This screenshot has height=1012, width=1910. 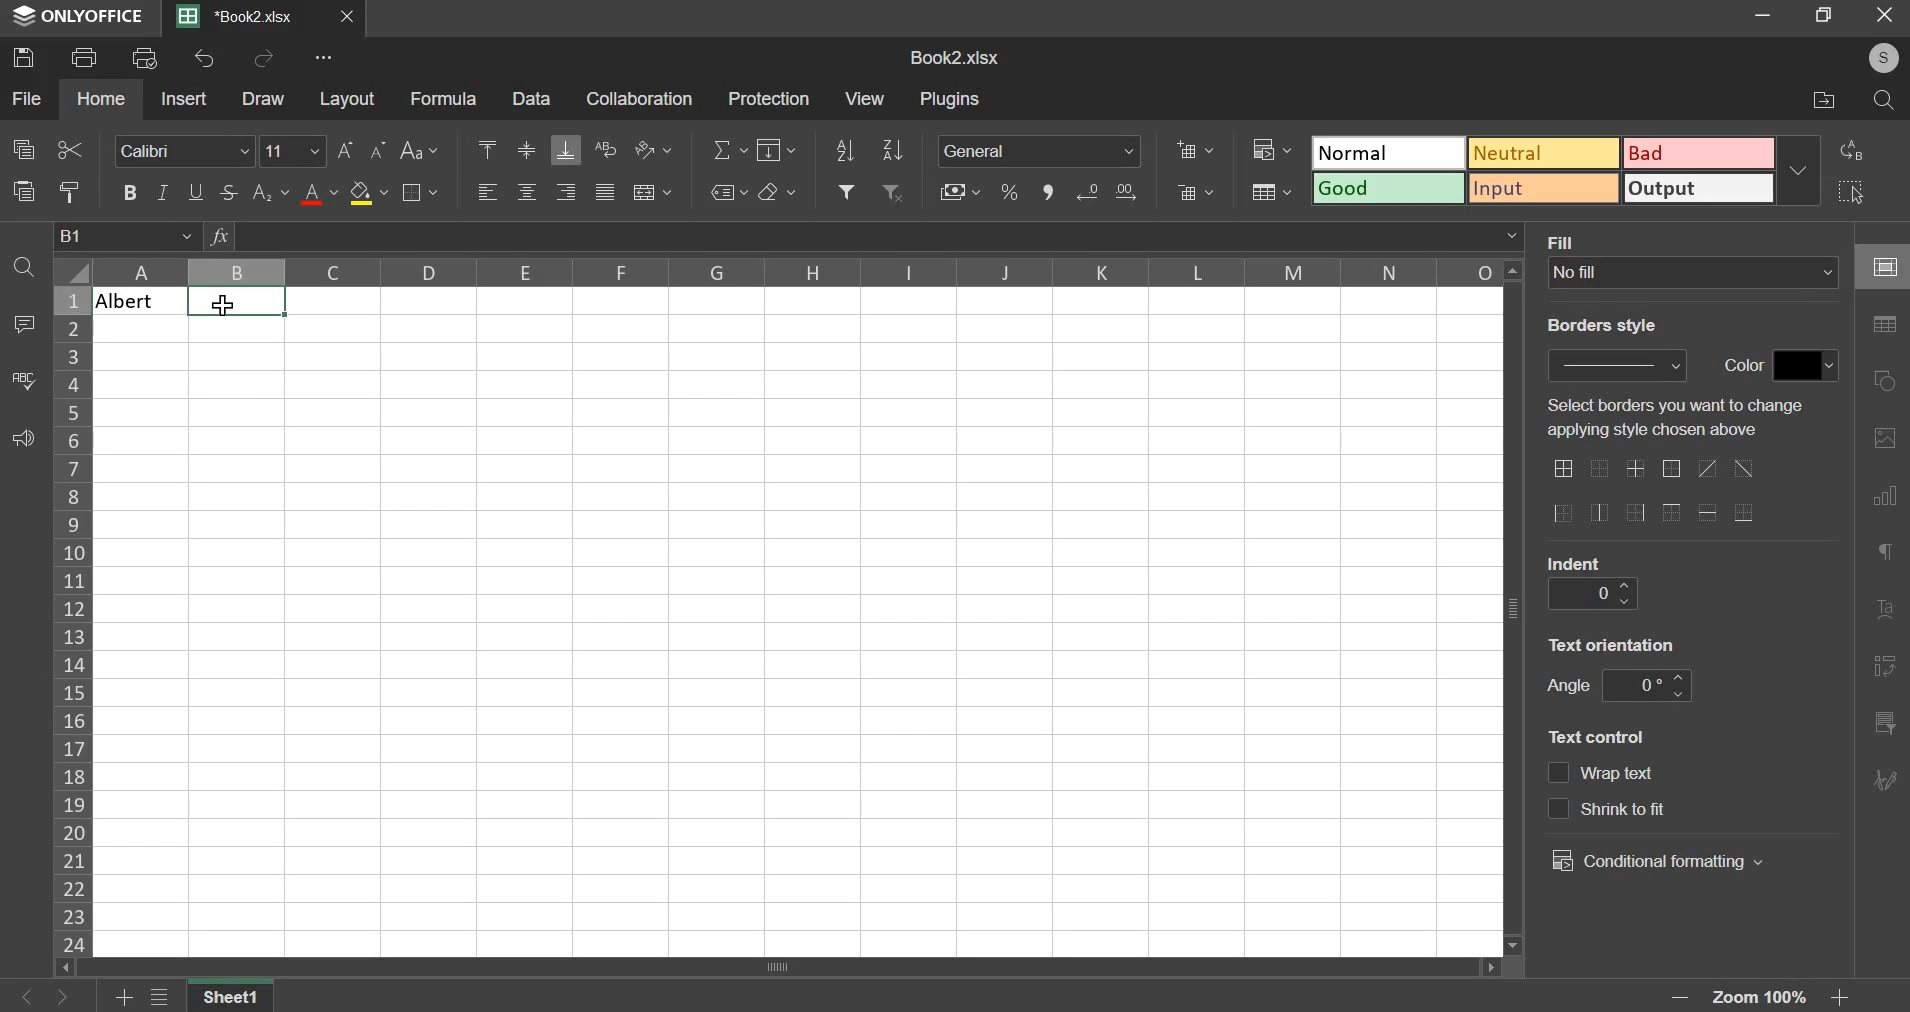 What do you see at coordinates (121, 996) in the screenshot?
I see `add sheets` at bounding box center [121, 996].